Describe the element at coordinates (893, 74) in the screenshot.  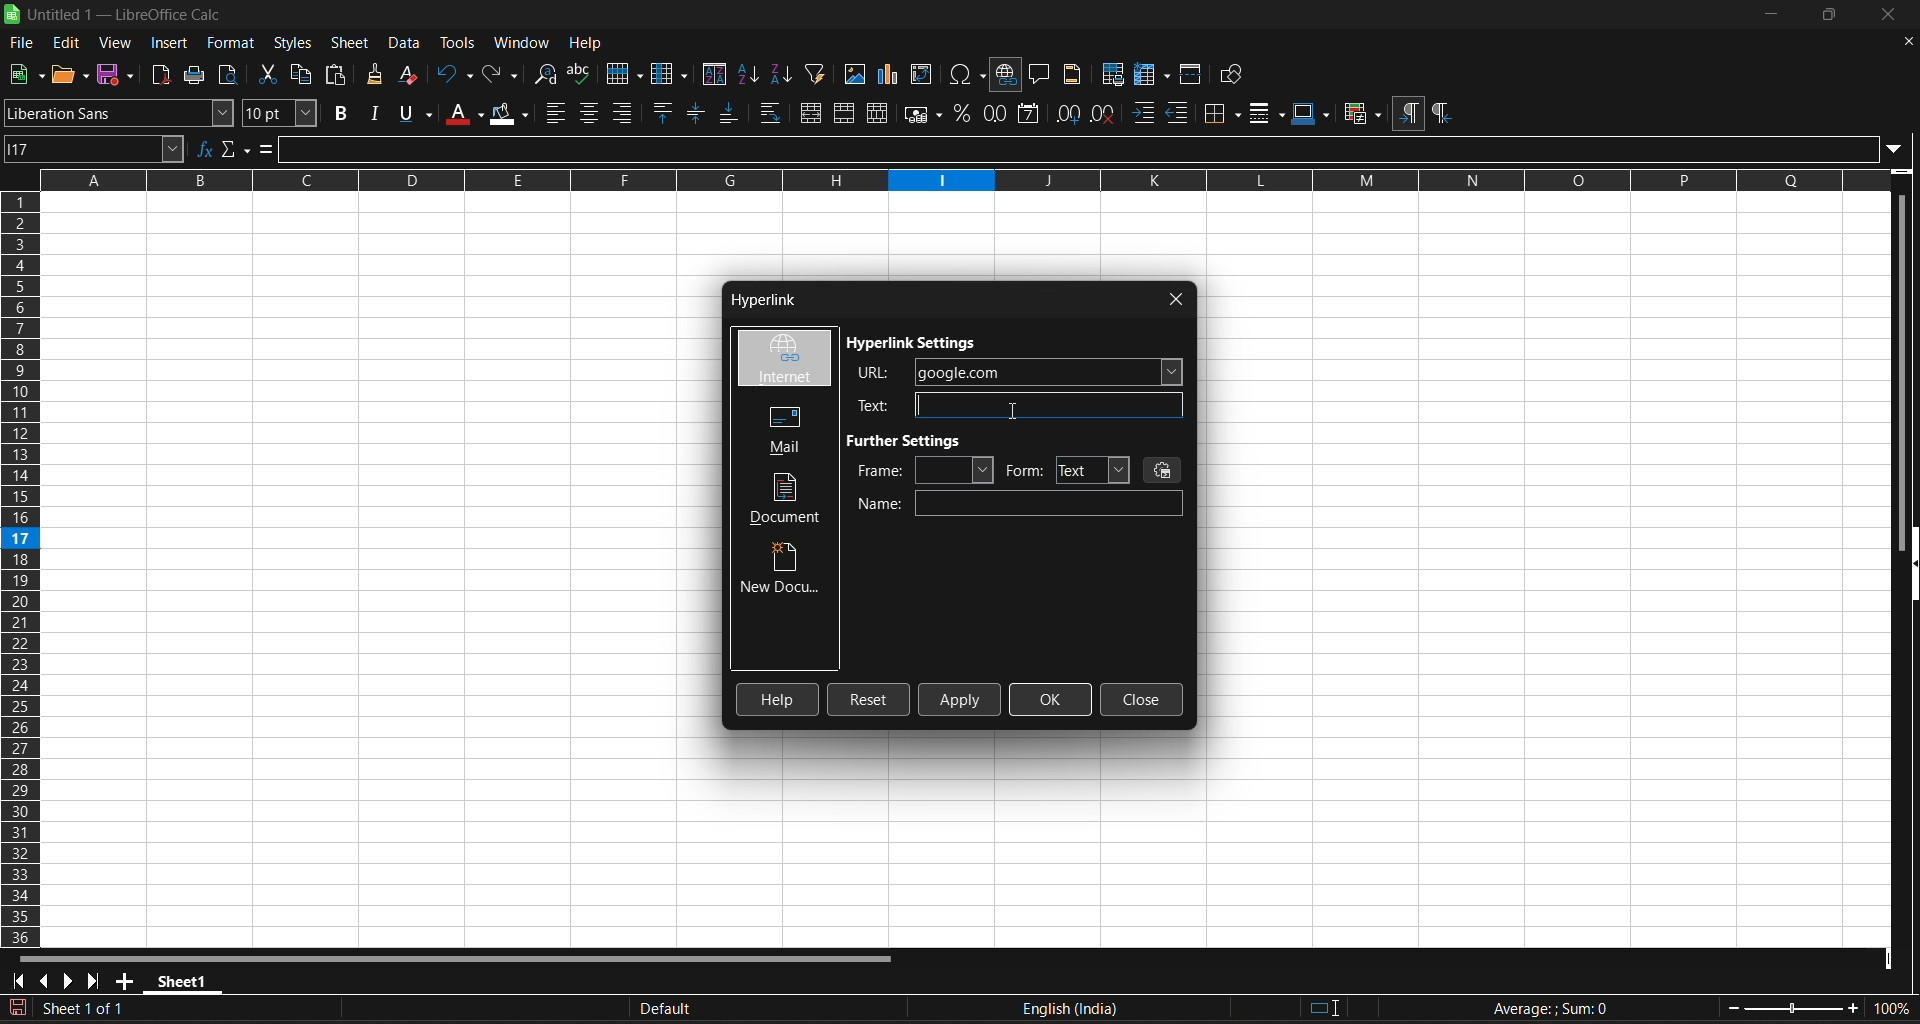
I see `insert chrt` at that location.